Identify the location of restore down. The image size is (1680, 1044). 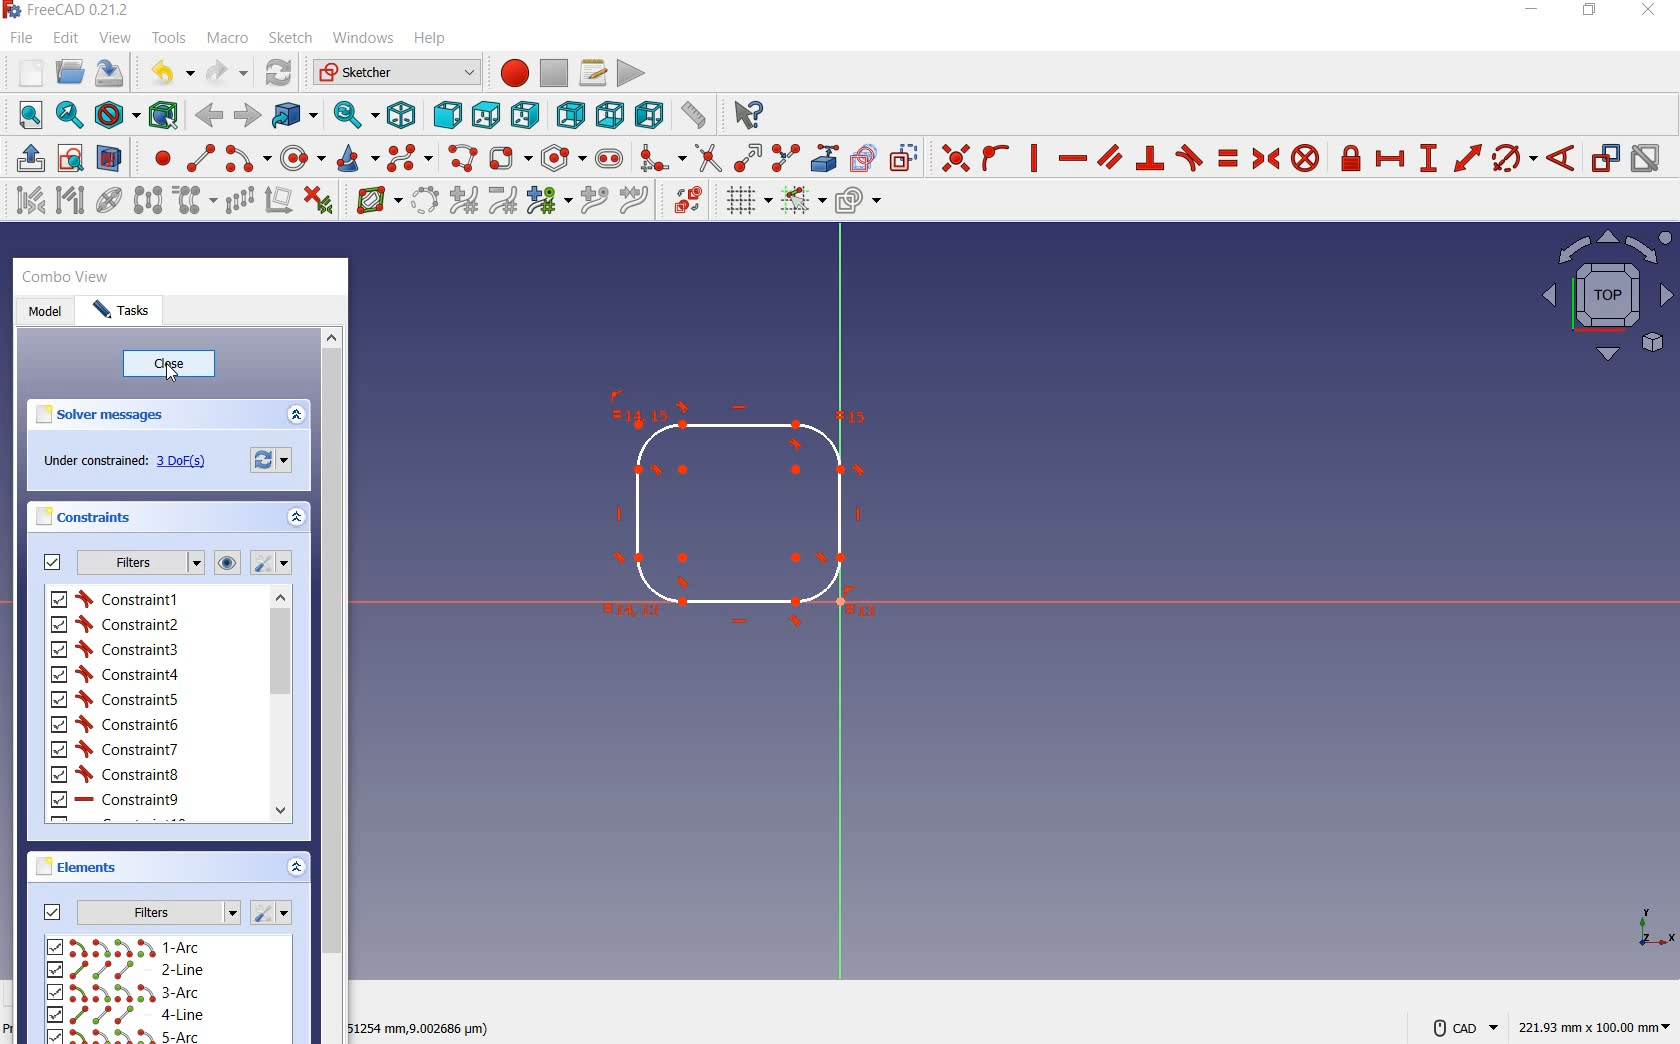
(1591, 13).